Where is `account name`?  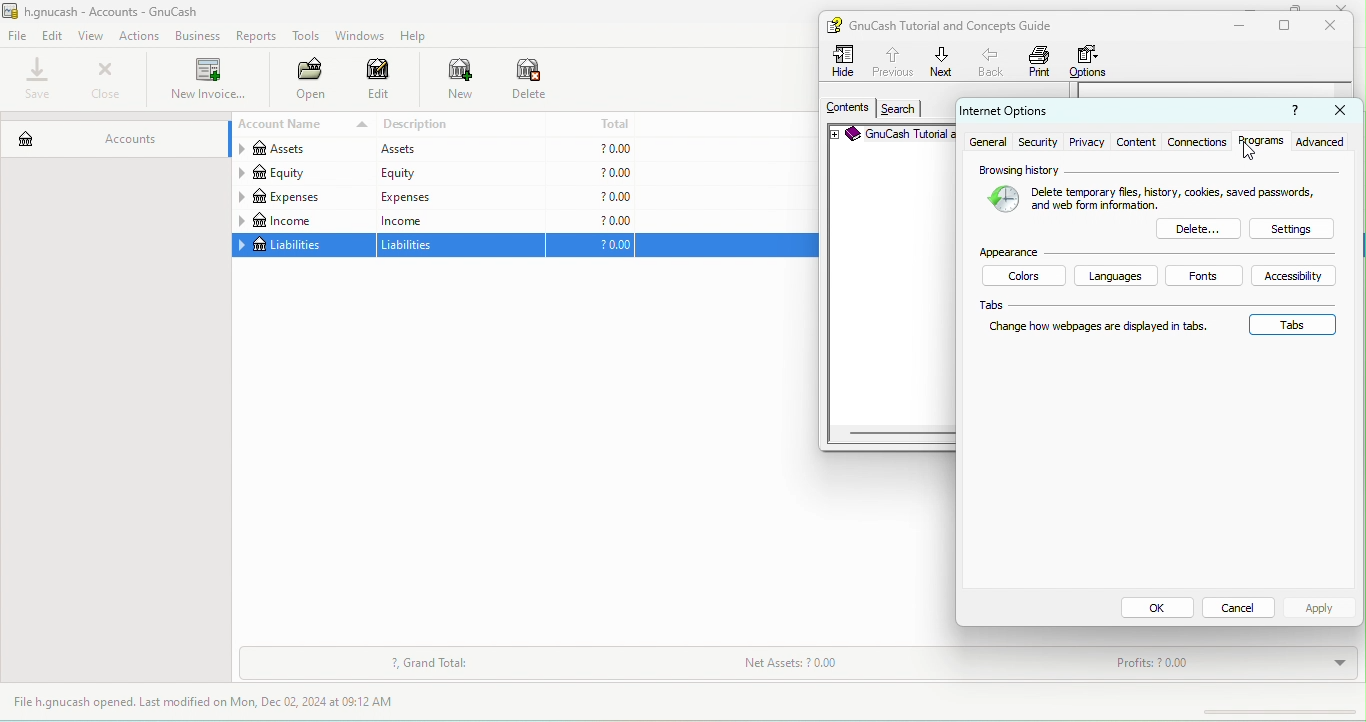 account name is located at coordinates (300, 125).